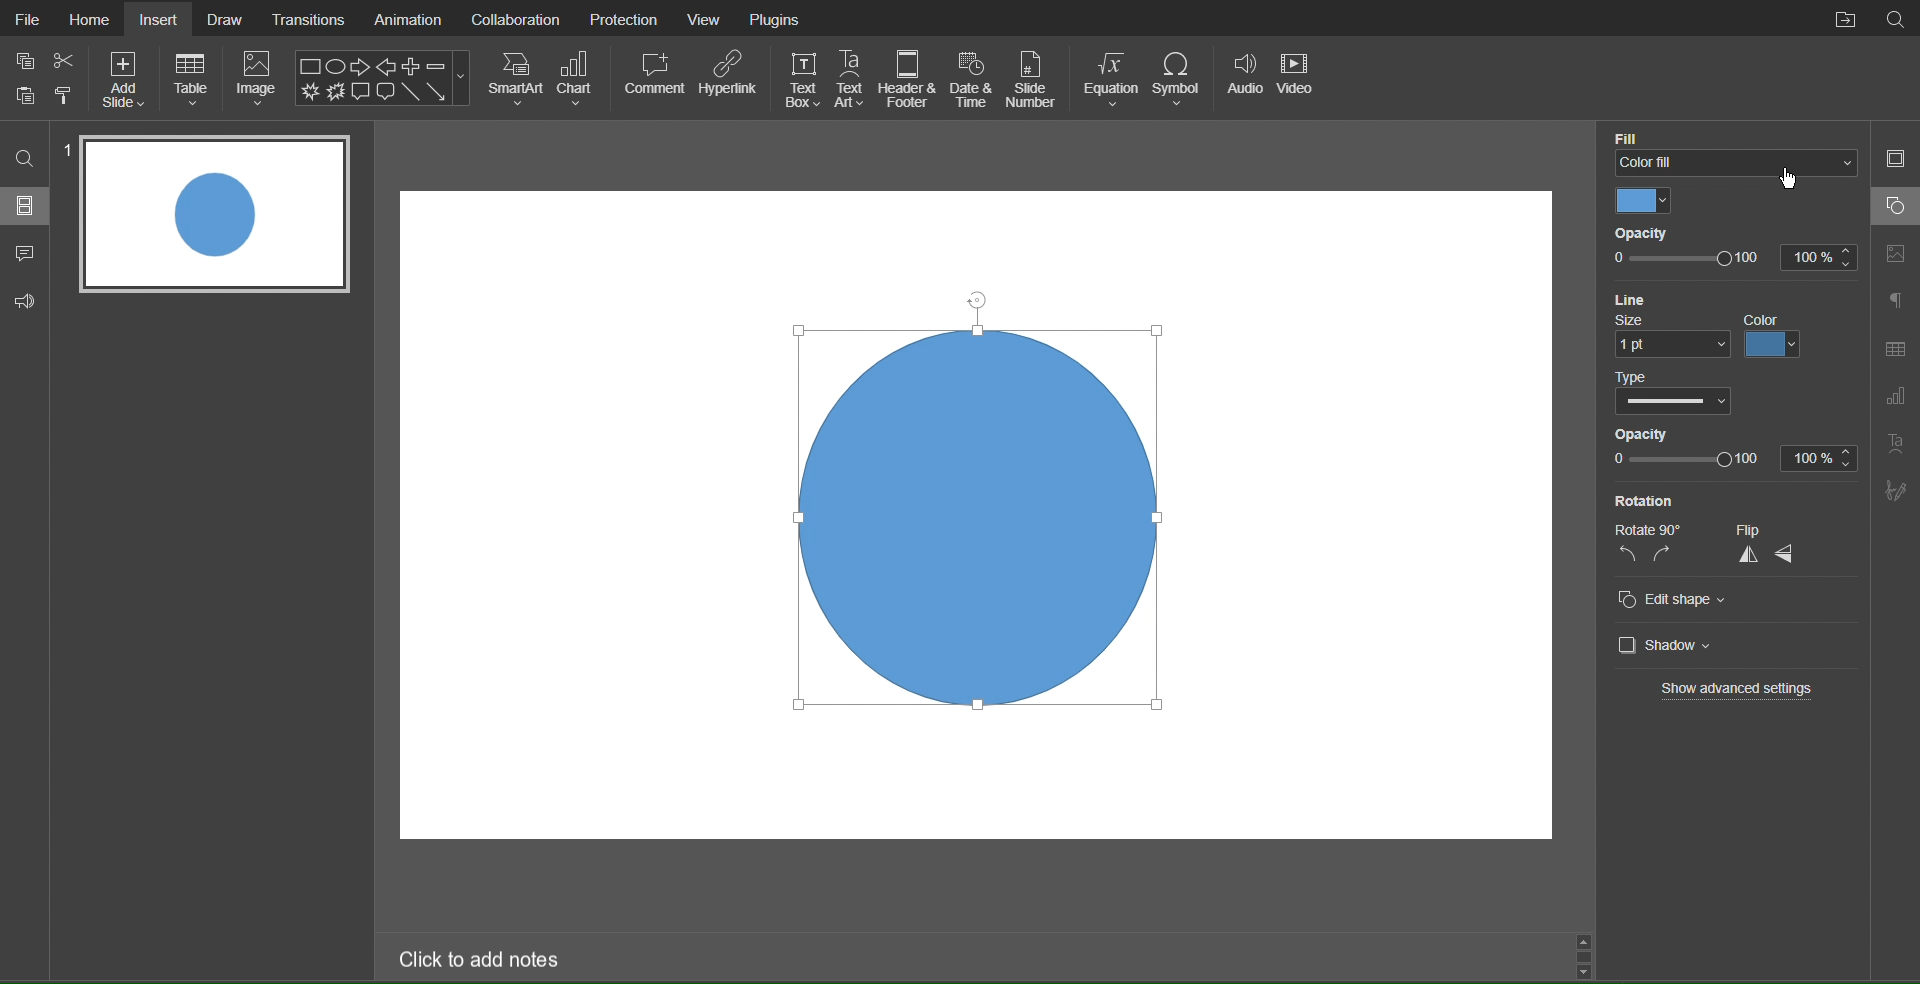 This screenshot has height=984, width=1920. What do you see at coordinates (1730, 138) in the screenshot?
I see `Fill` at bounding box center [1730, 138].